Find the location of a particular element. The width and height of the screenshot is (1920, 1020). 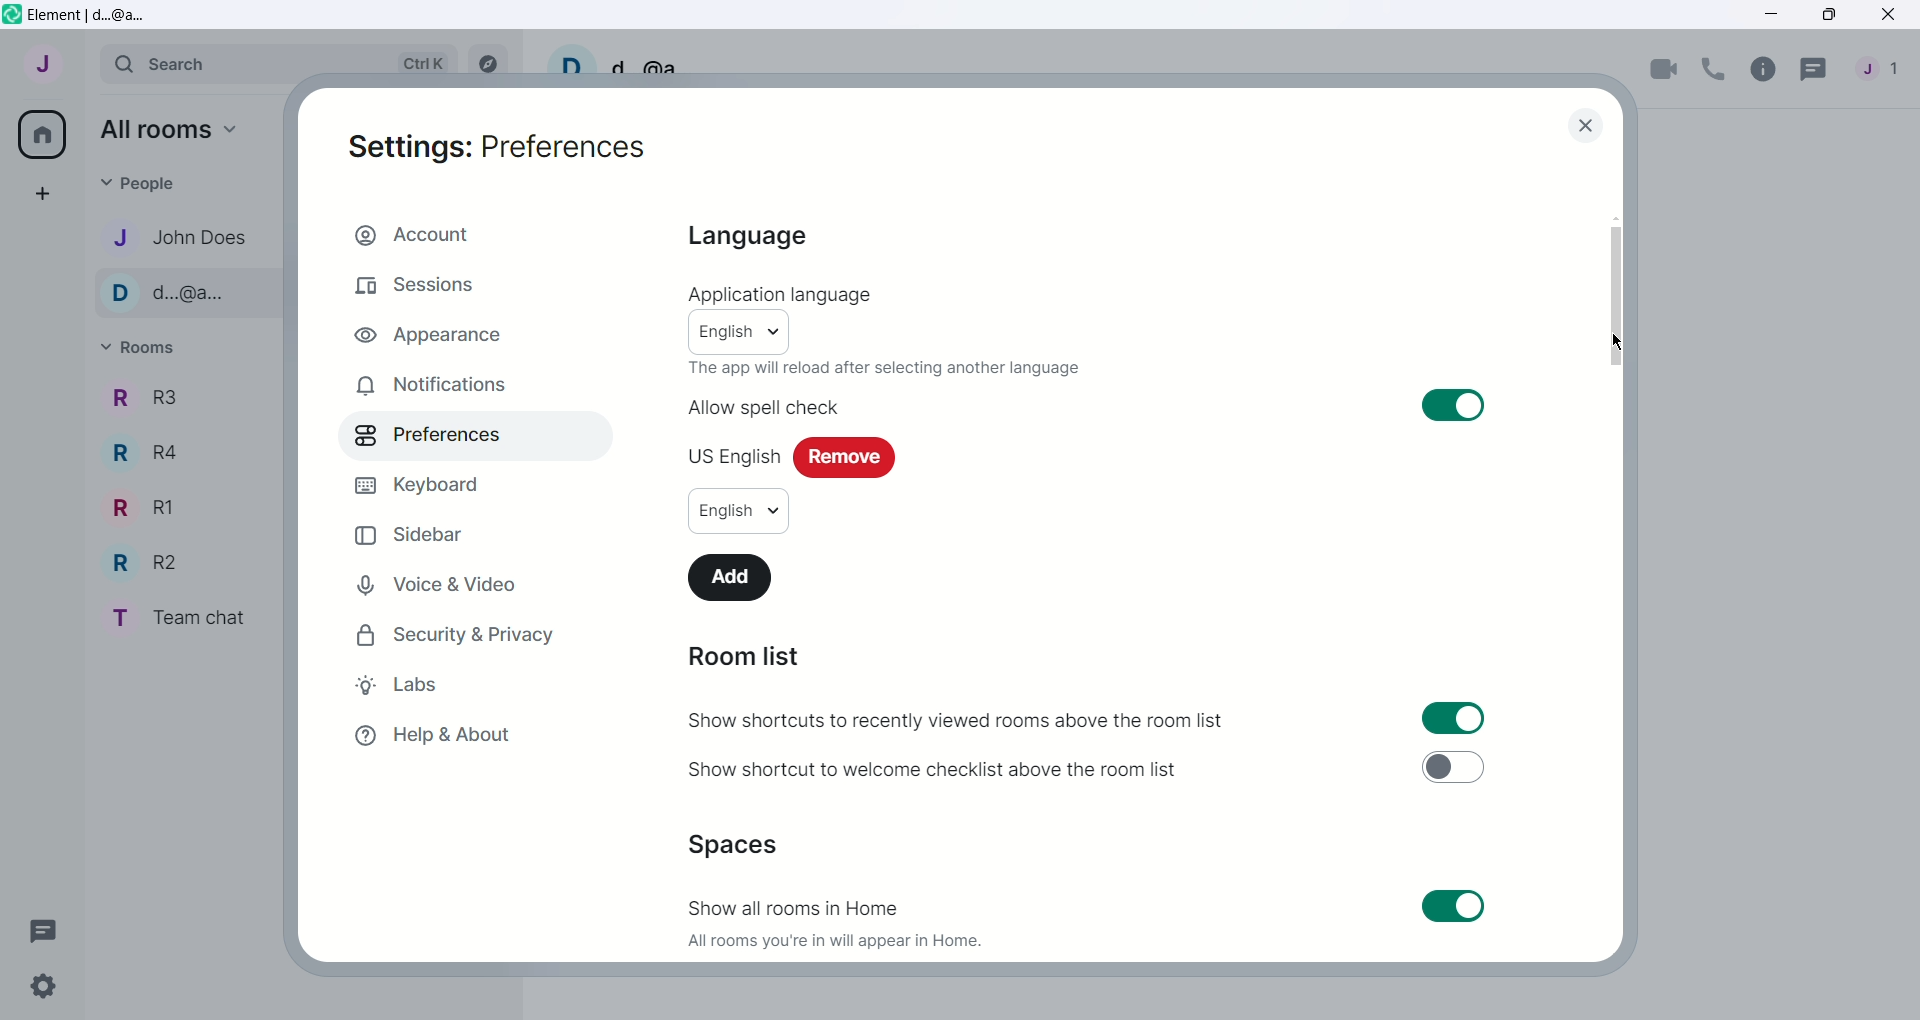

Labs is located at coordinates (457, 685).